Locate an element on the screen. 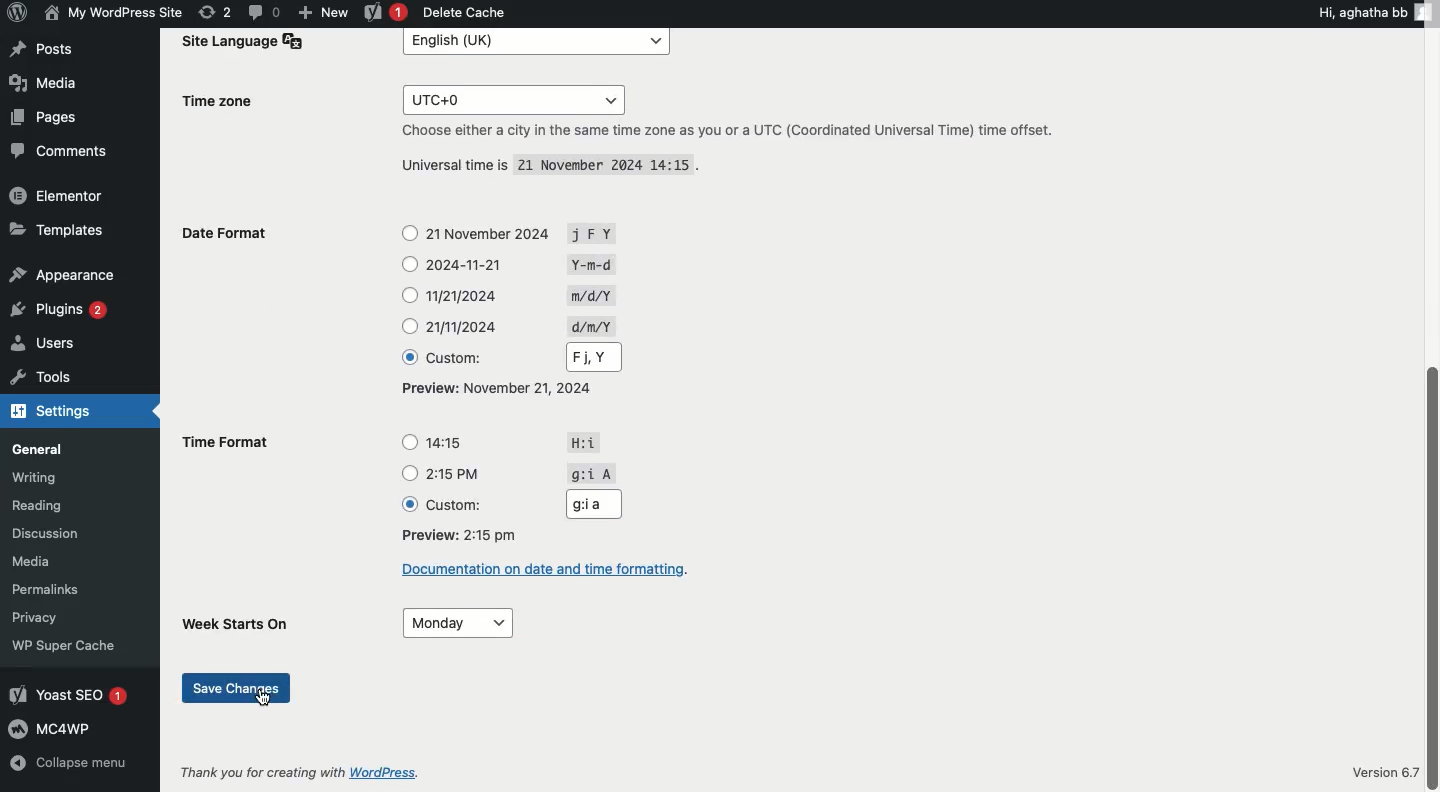 This screenshot has height=792, width=1440. Privacy is located at coordinates (40, 616).